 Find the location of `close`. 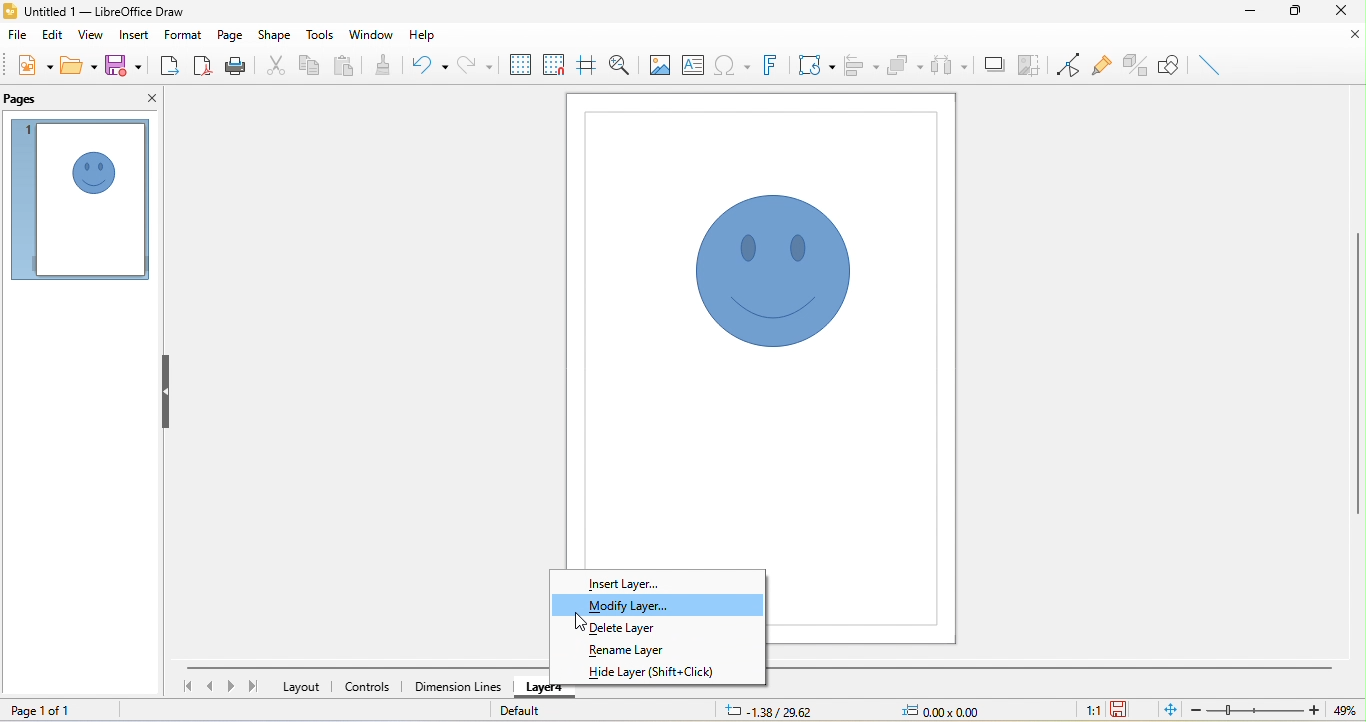

close is located at coordinates (149, 101).